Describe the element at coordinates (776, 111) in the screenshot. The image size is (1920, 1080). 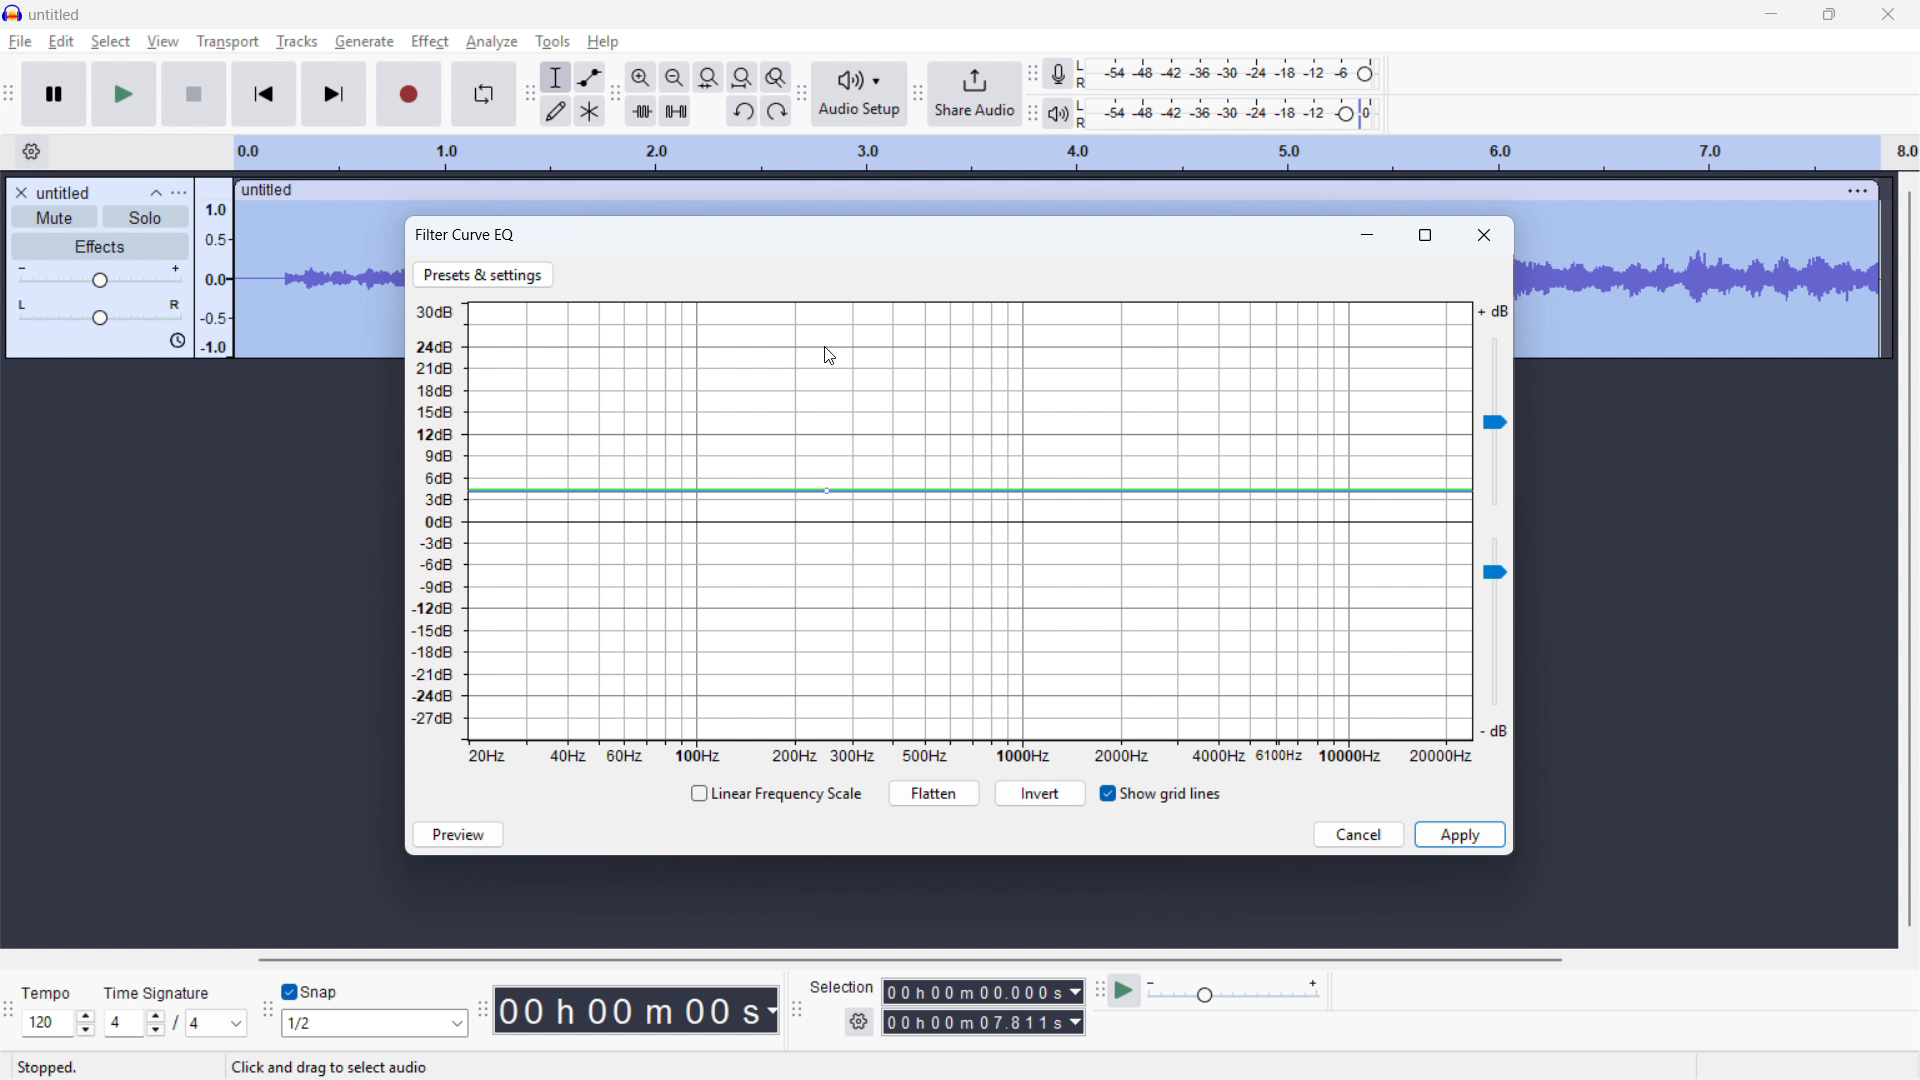
I see `Re-do ` at that location.